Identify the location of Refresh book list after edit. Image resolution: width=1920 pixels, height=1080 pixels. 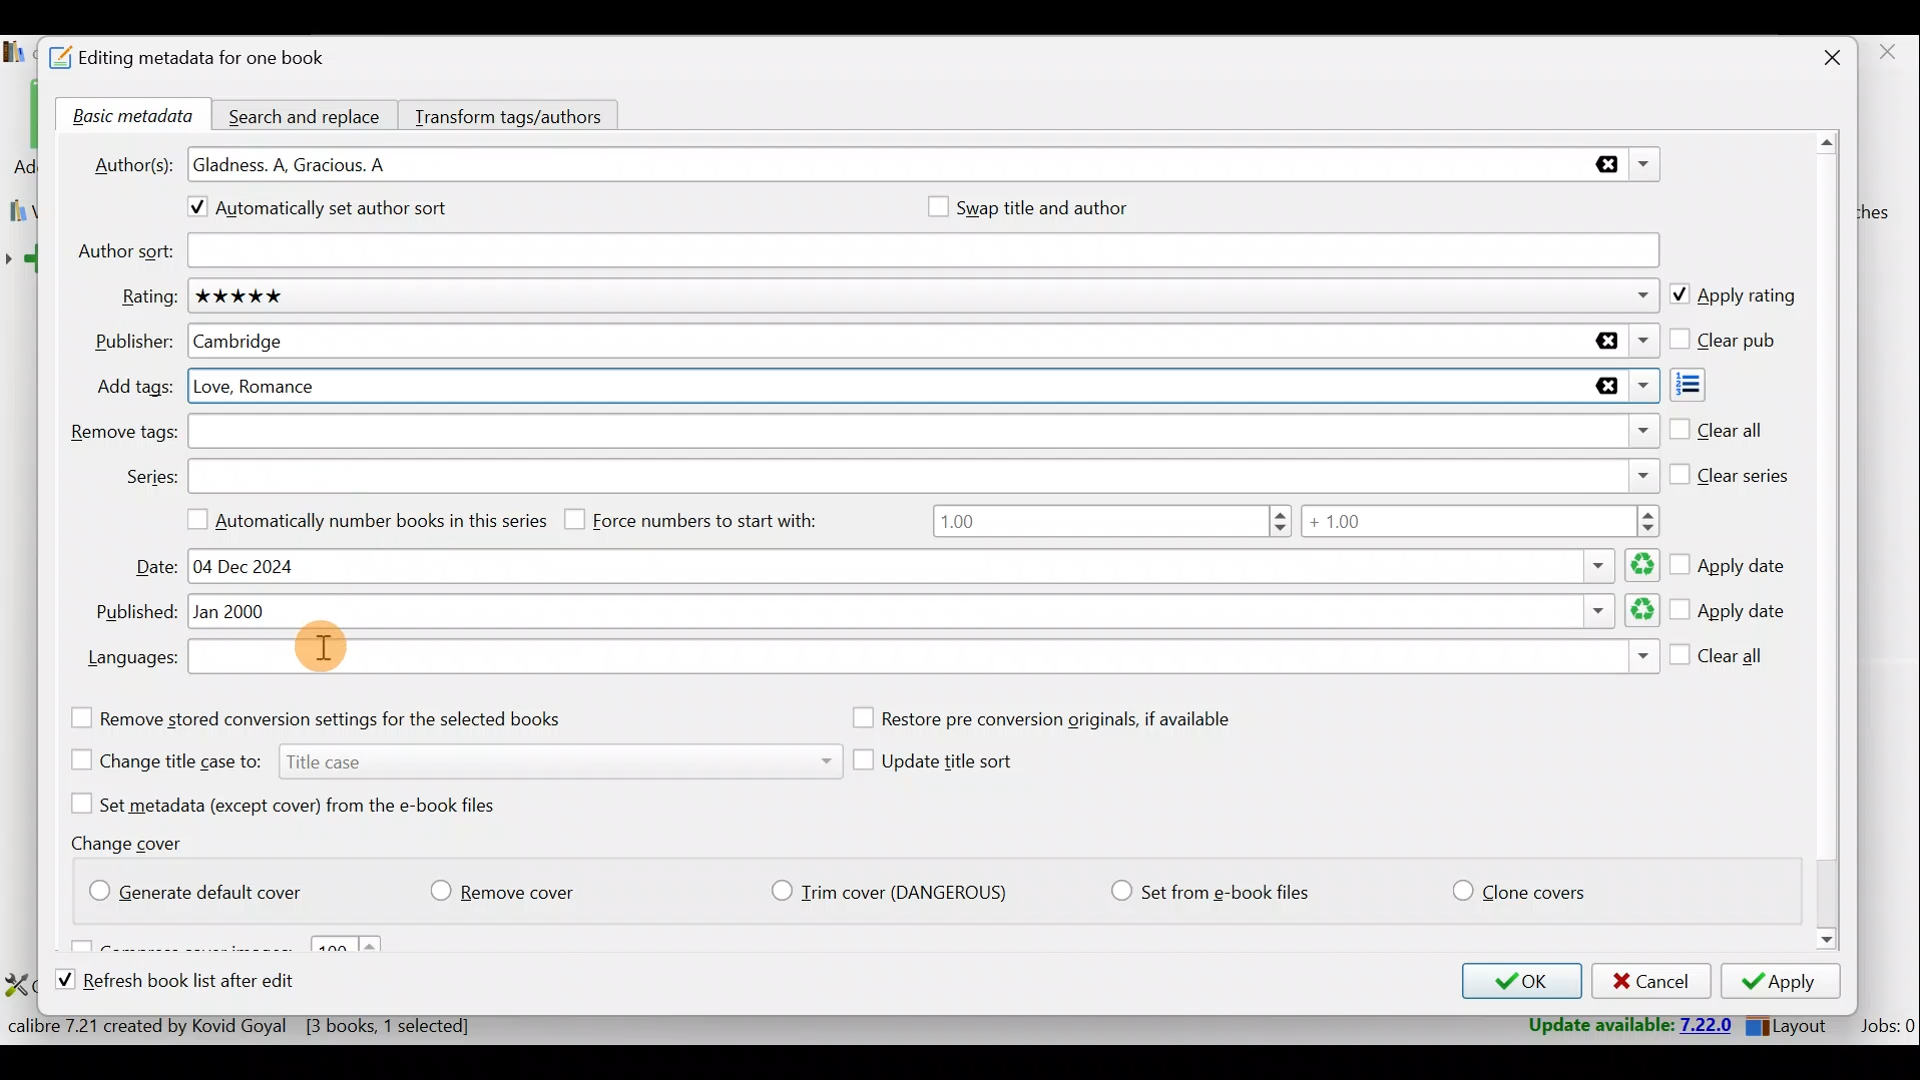
(194, 983).